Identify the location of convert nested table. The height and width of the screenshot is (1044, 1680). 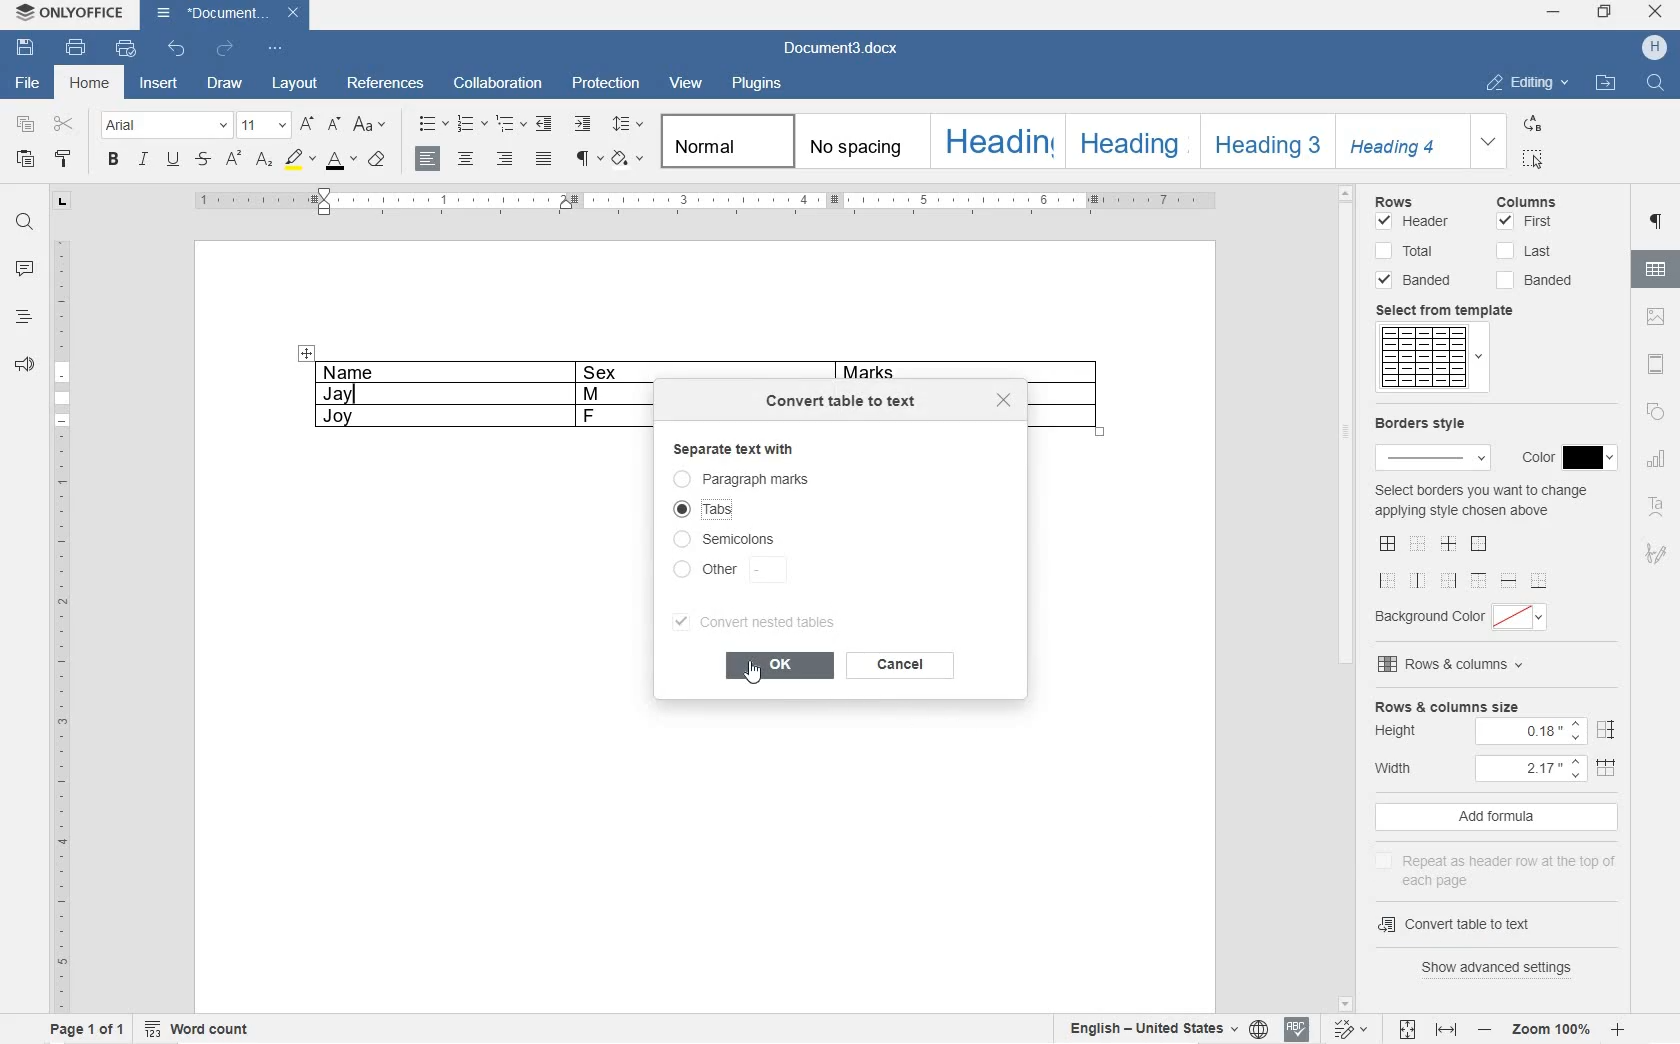
(766, 621).